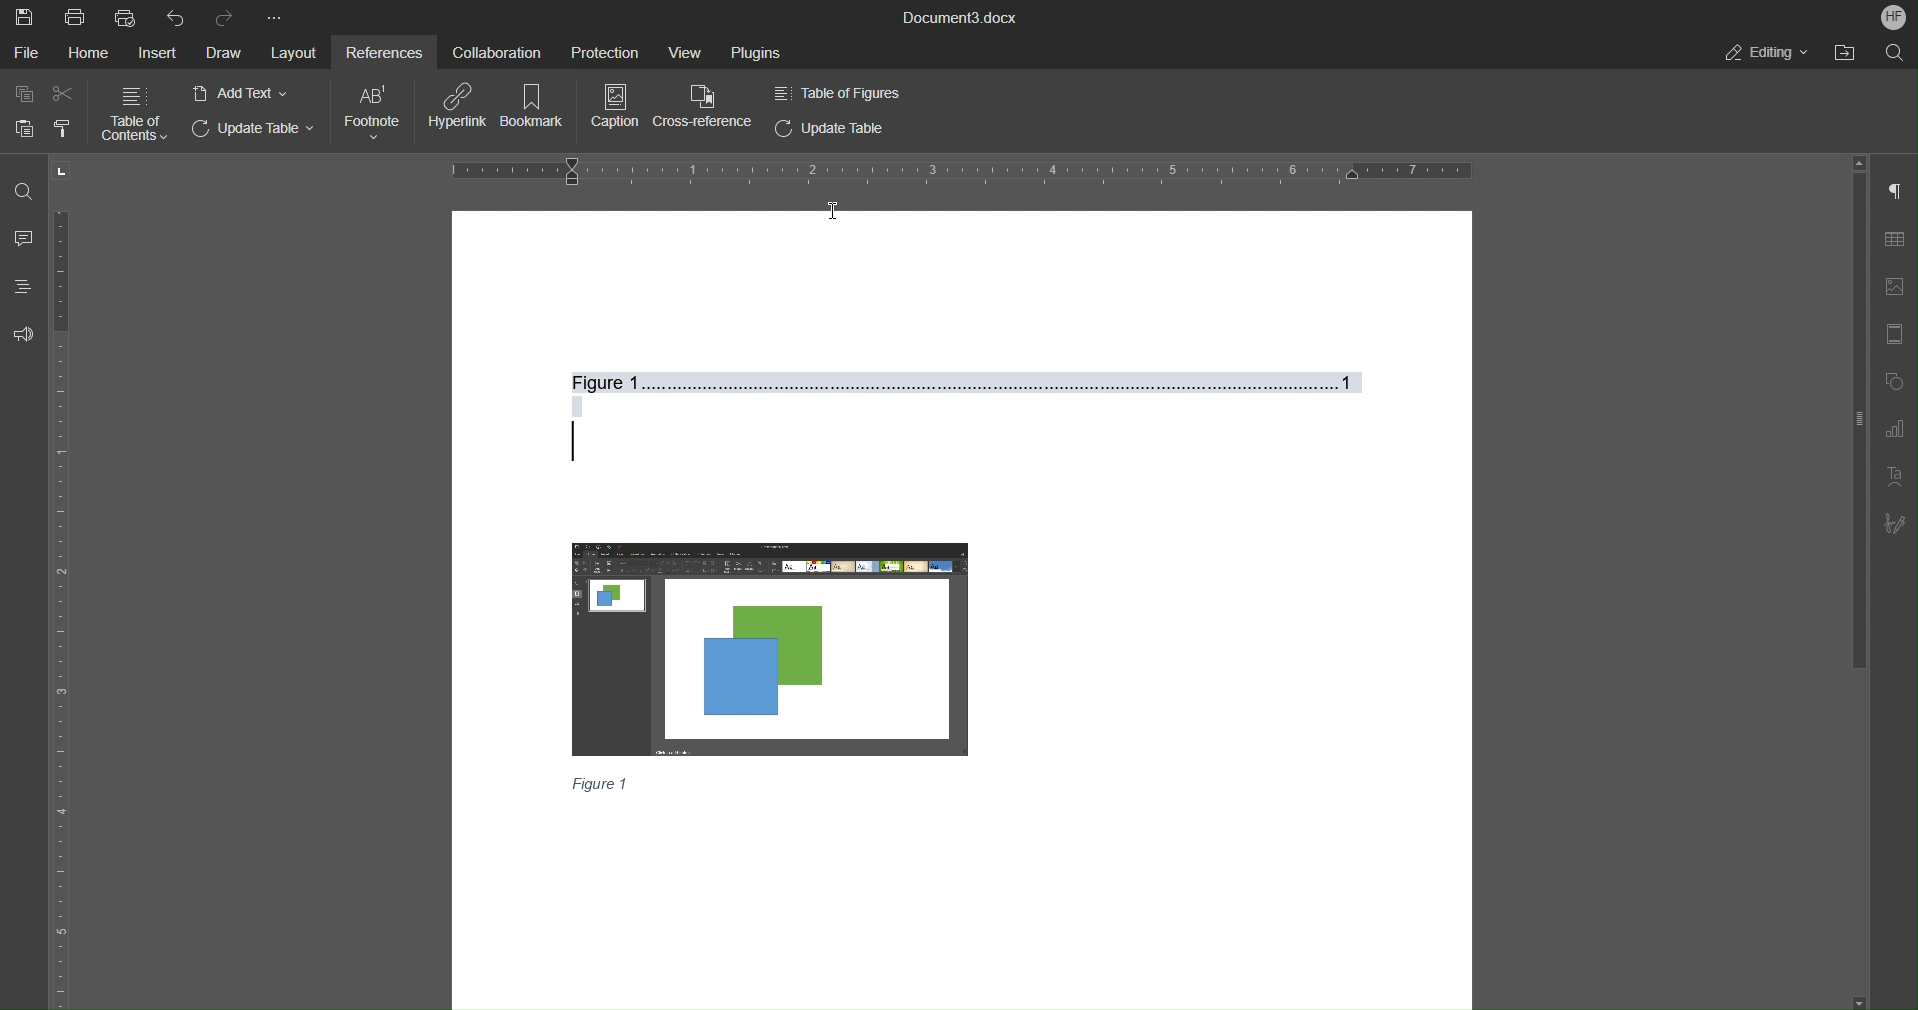 Image resolution: width=1918 pixels, height=1010 pixels. I want to click on Hyperlink, so click(460, 108).